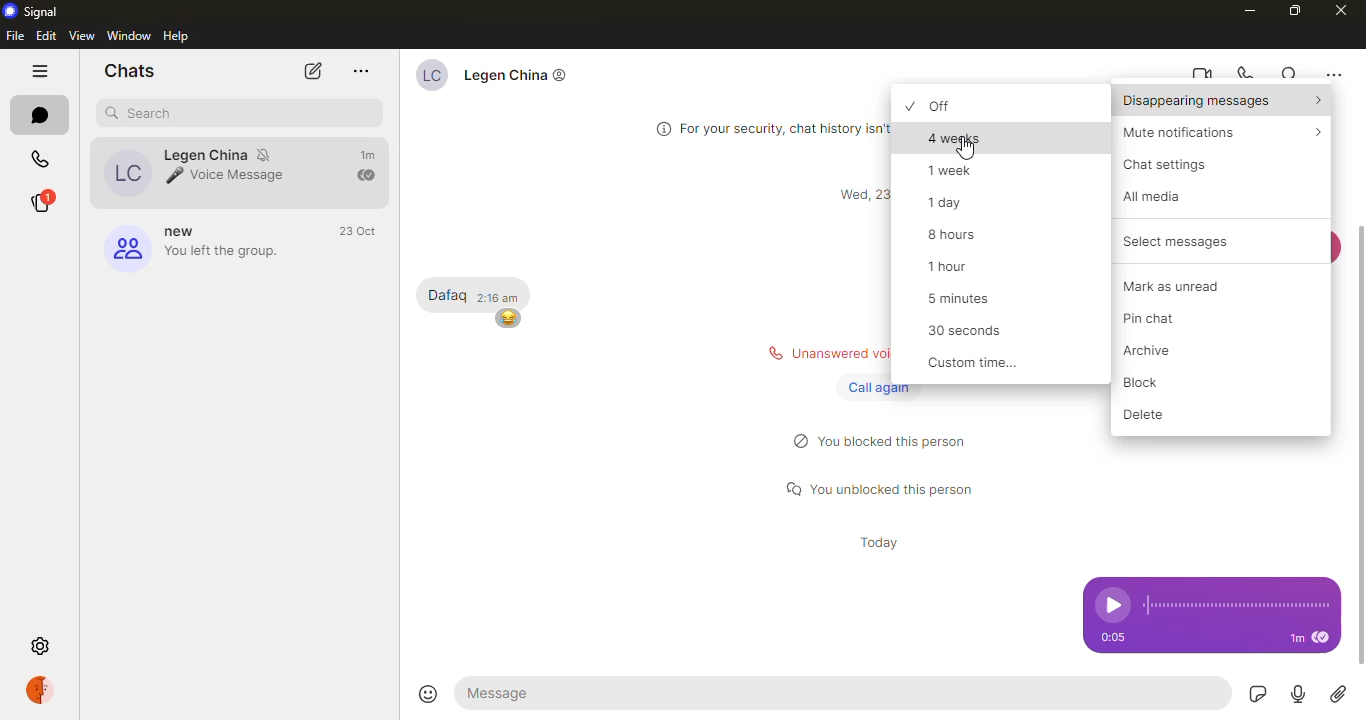  I want to click on all media, so click(1159, 196).